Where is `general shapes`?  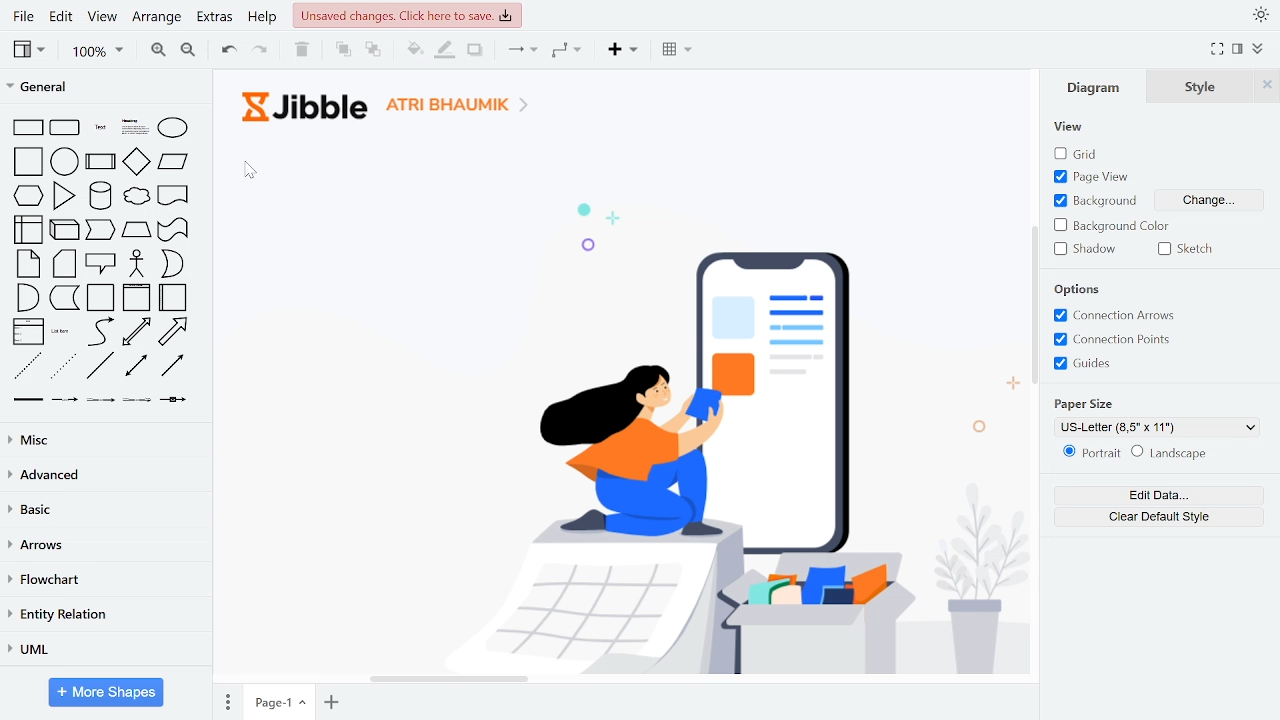 general shapes is located at coordinates (63, 296).